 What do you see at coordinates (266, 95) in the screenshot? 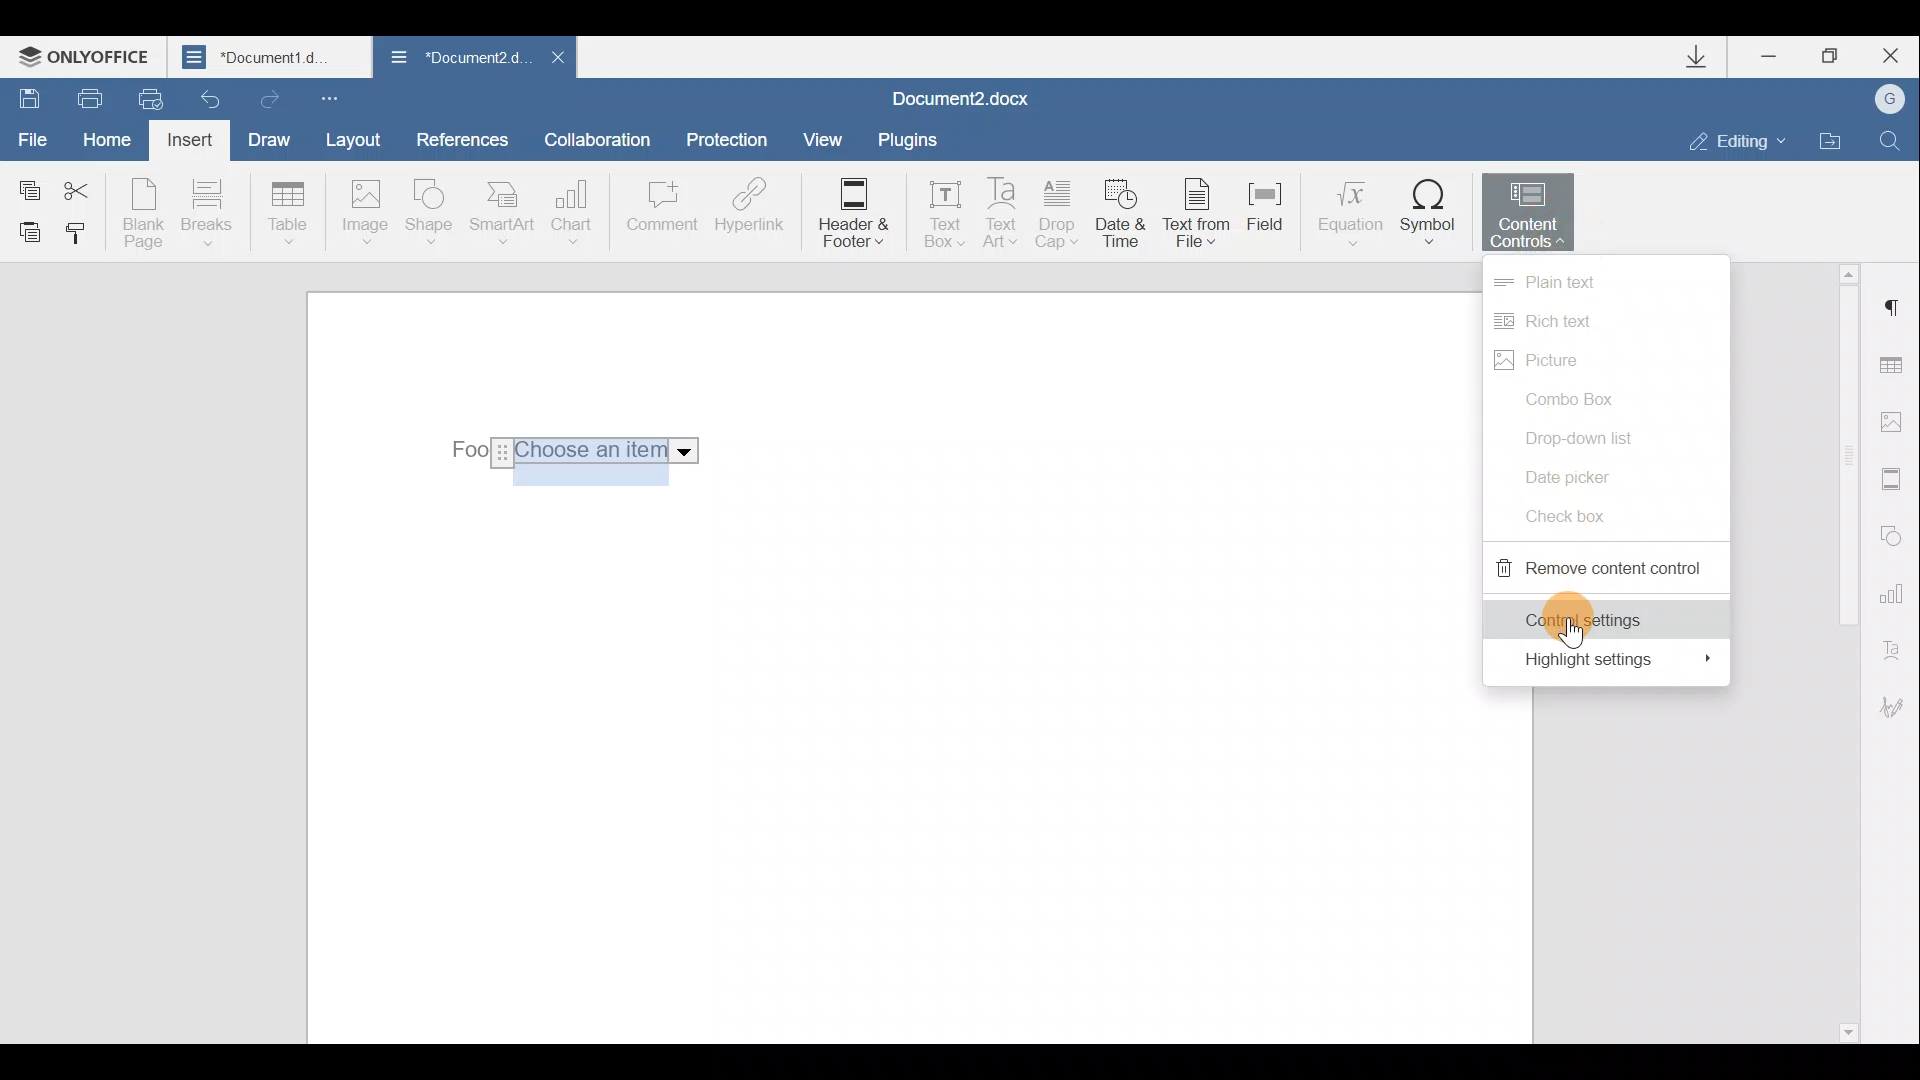
I see `Redo` at bounding box center [266, 95].